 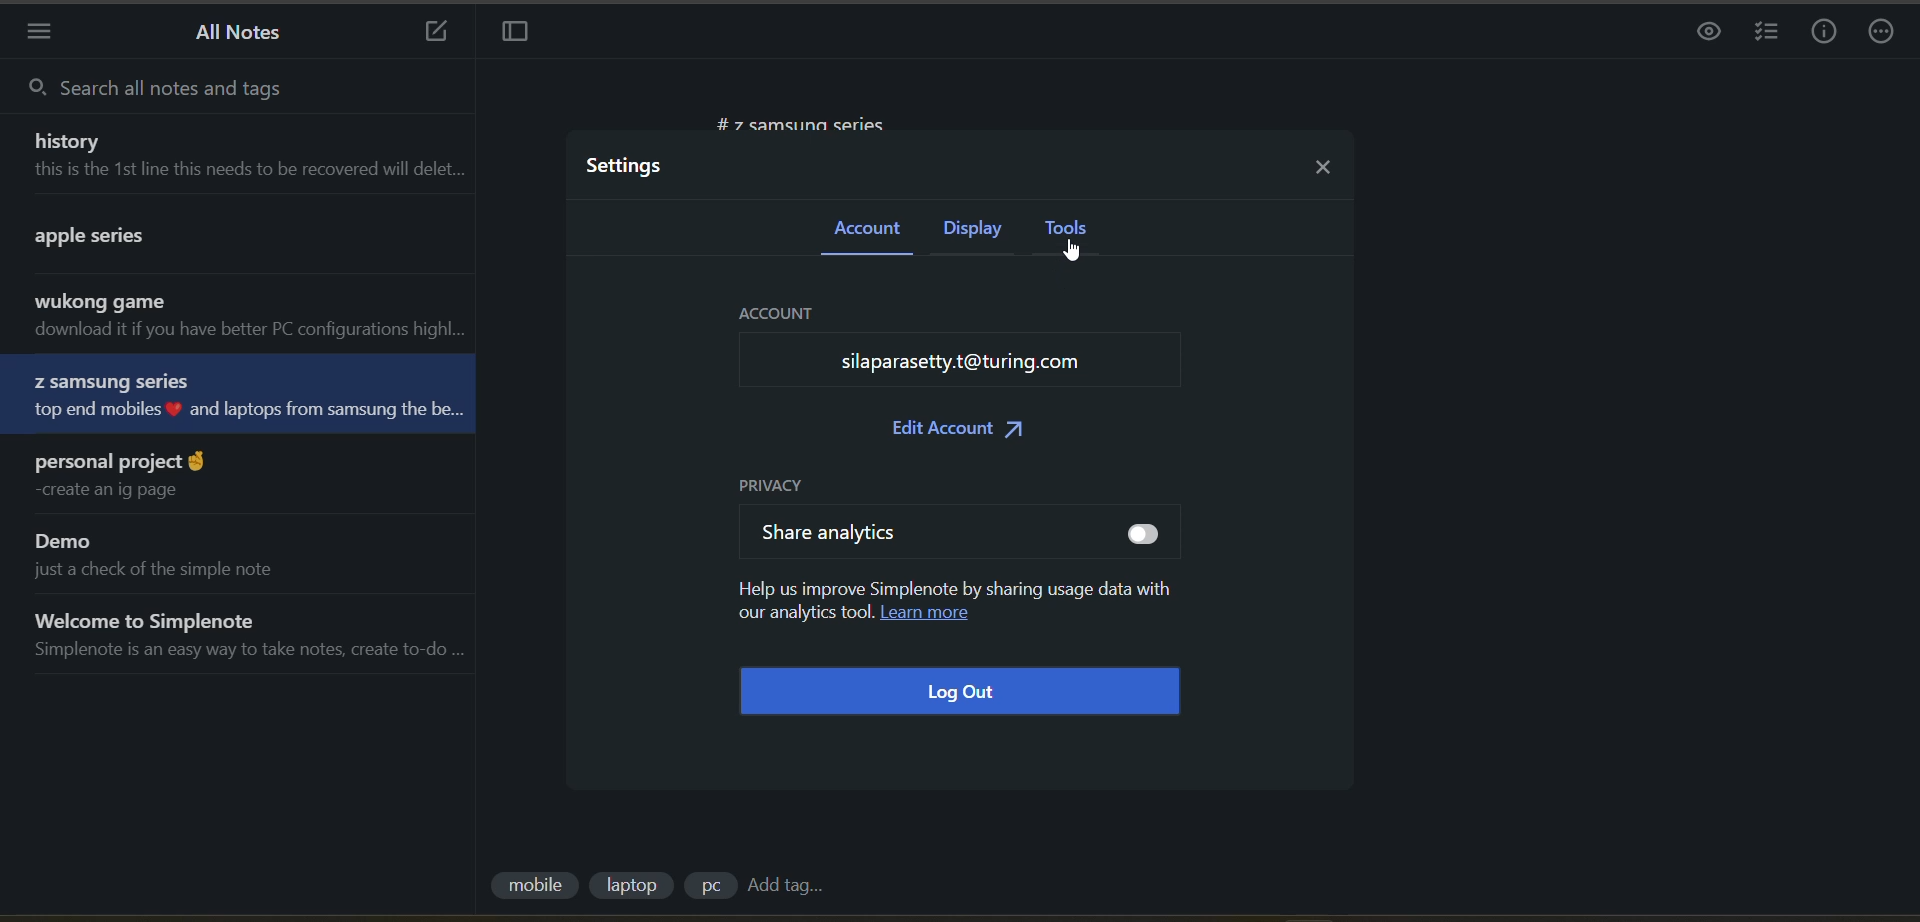 I want to click on all notes, so click(x=249, y=33).